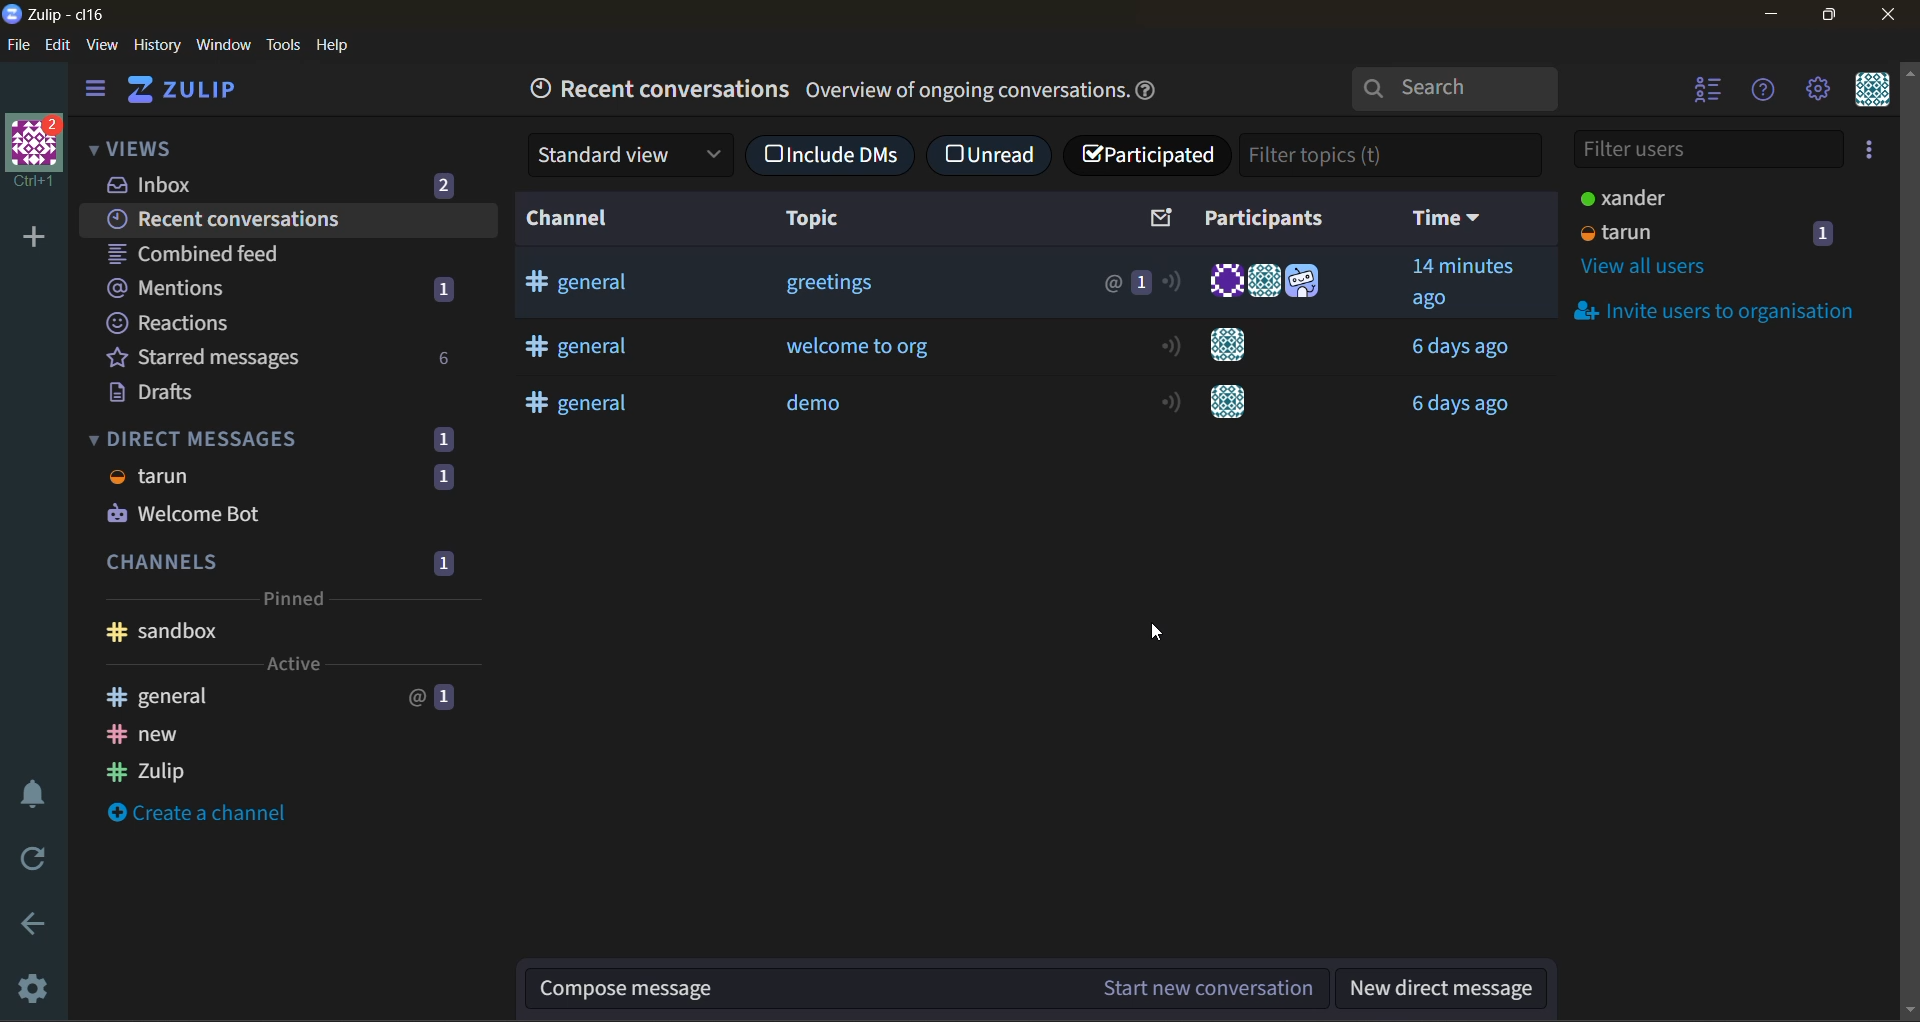  I want to click on view, so click(104, 44).